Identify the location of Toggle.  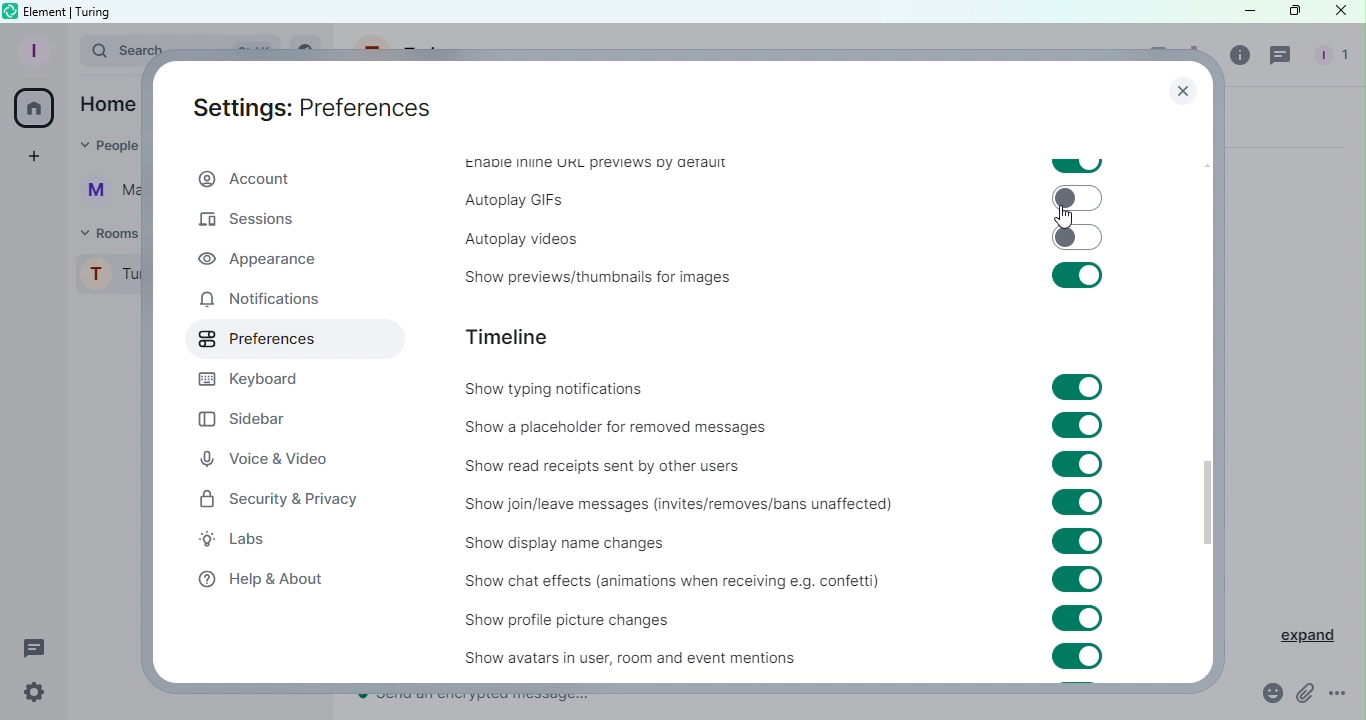
(1081, 620).